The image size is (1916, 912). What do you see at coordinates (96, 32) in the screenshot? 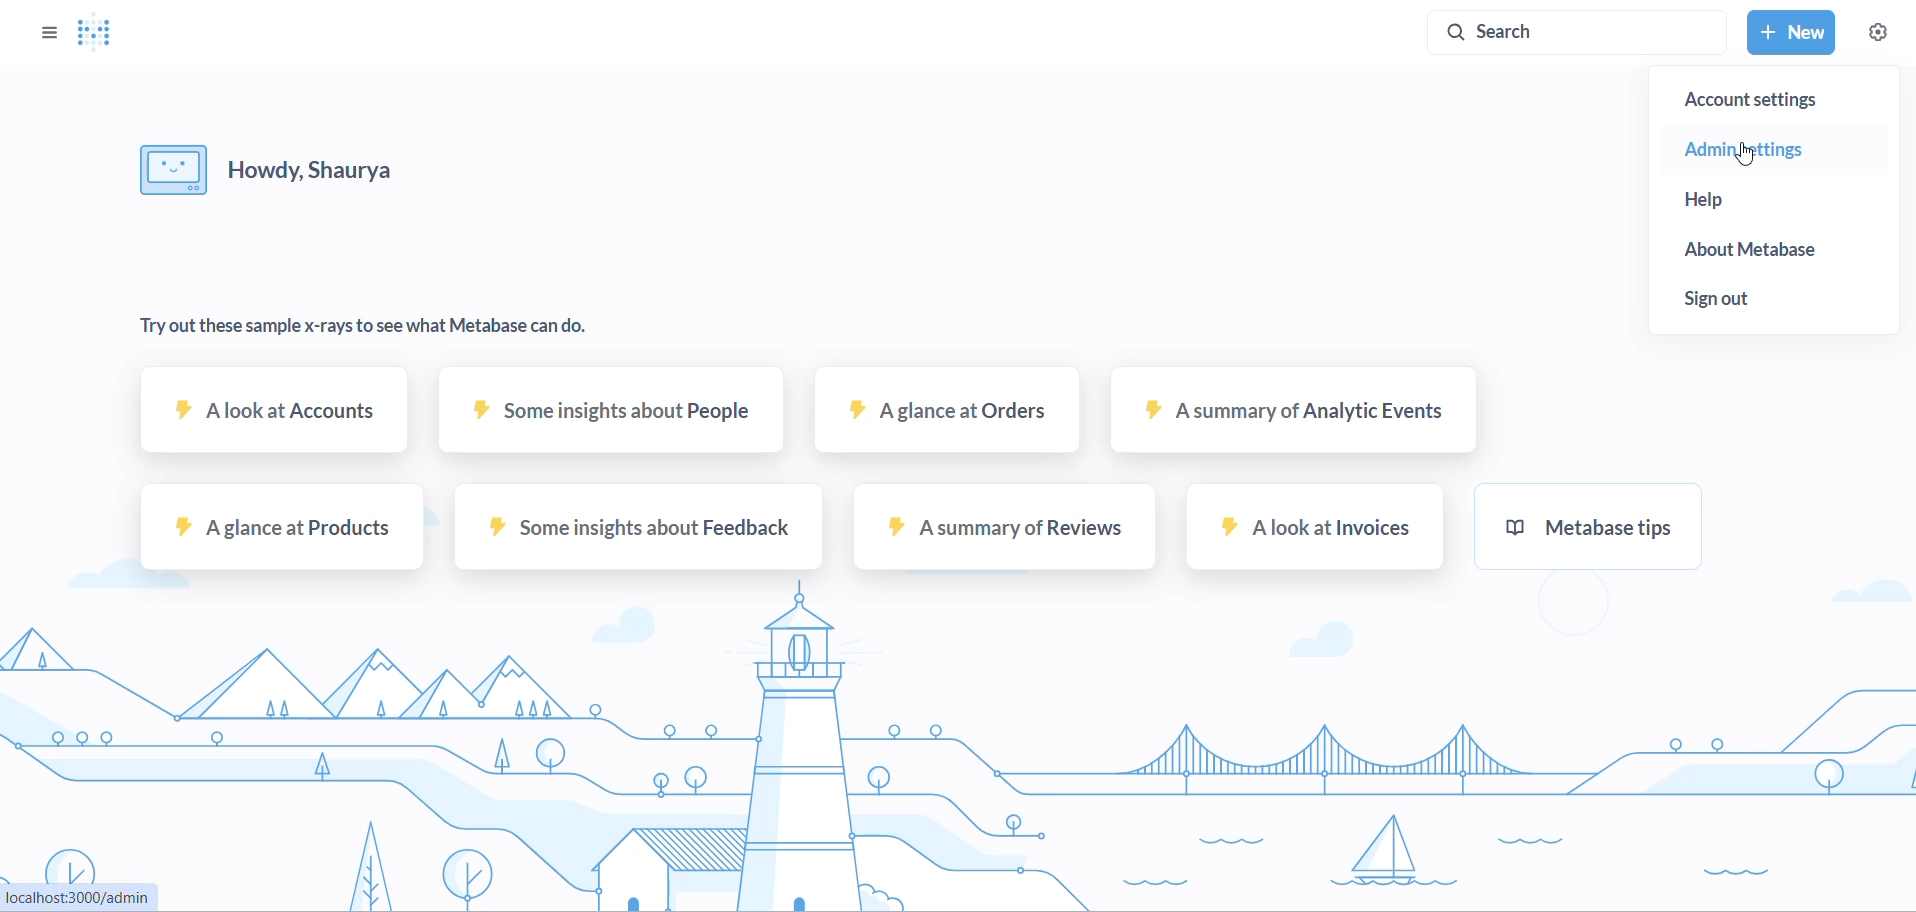
I see `LOGO` at bounding box center [96, 32].